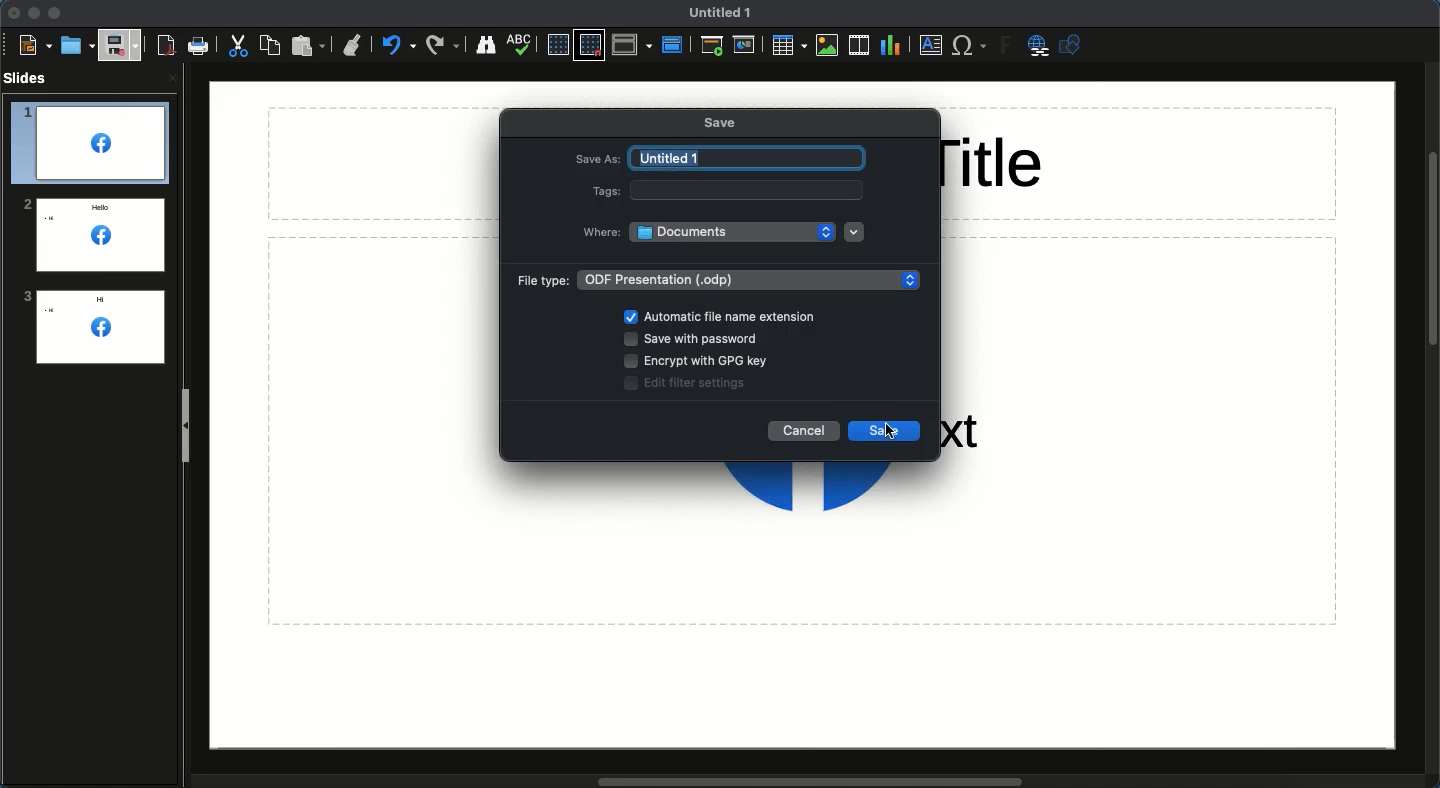 The width and height of the screenshot is (1440, 788). What do you see at coordinates (75, 46) in the screenshot?
I see `Open` at bounding box center [75, 46].